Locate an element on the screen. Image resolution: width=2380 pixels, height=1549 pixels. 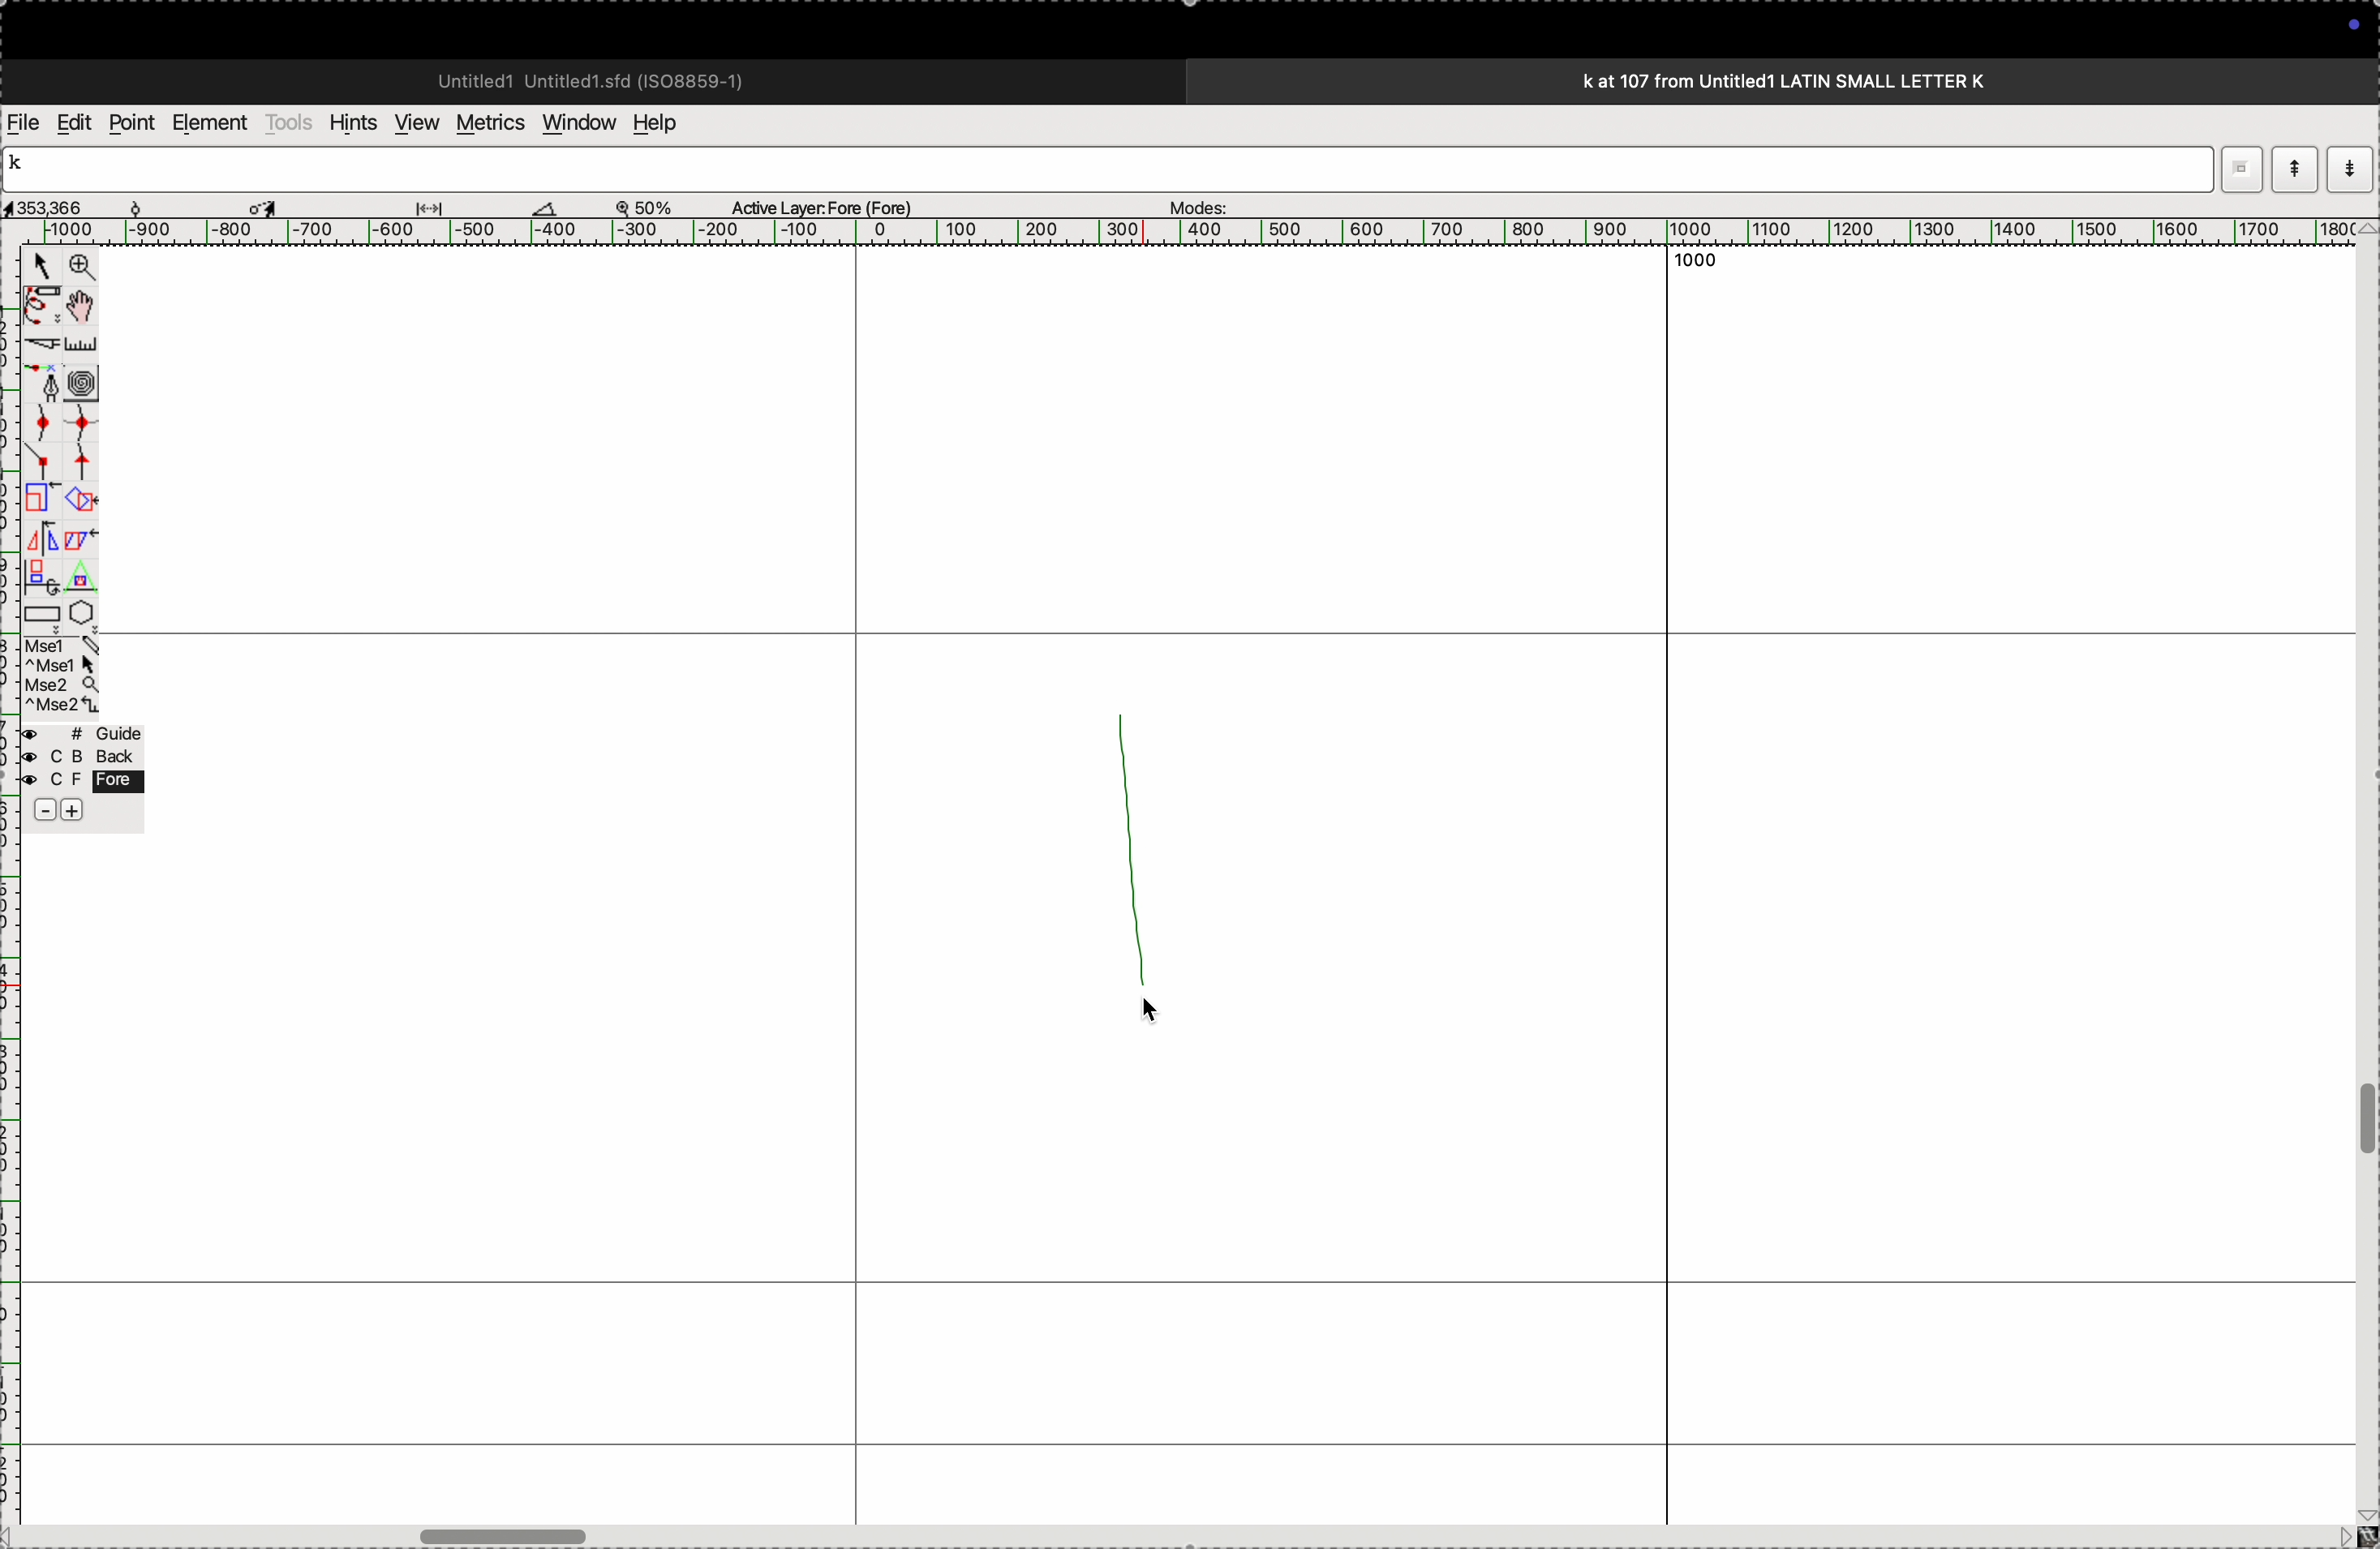
untitled std is located at coordinates (599, 79).